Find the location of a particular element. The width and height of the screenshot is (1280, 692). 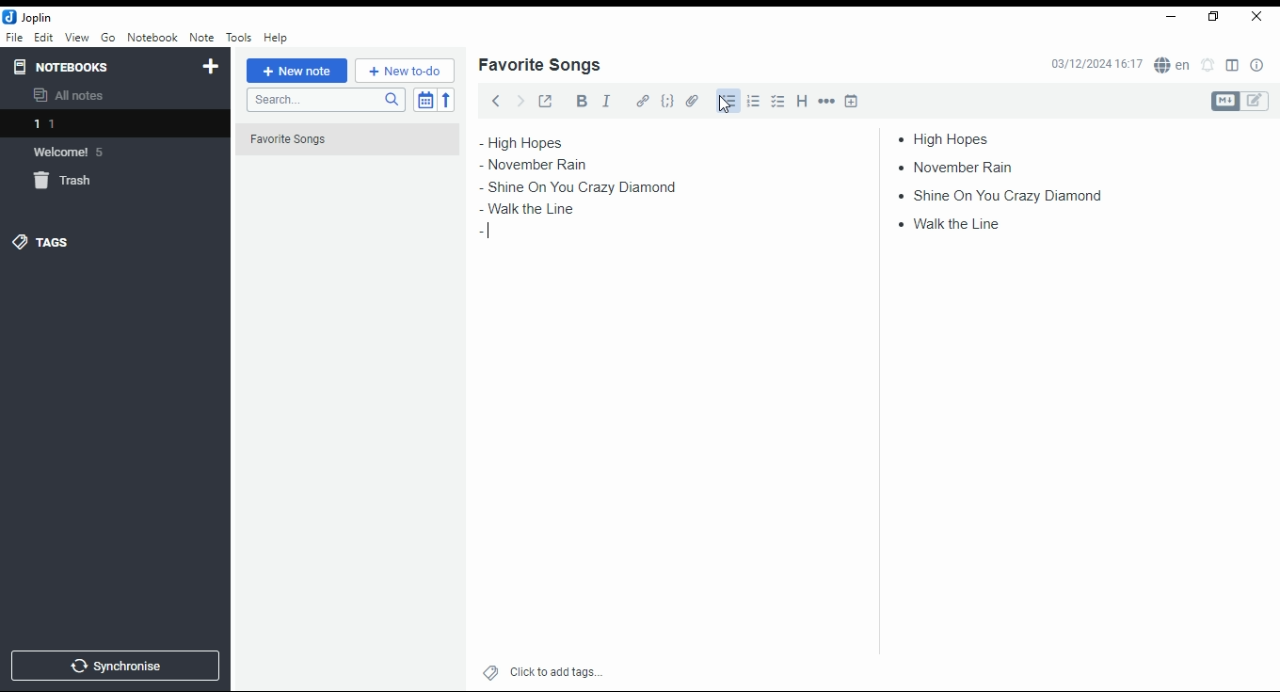

synchronise is located at coordinates (112, 665).